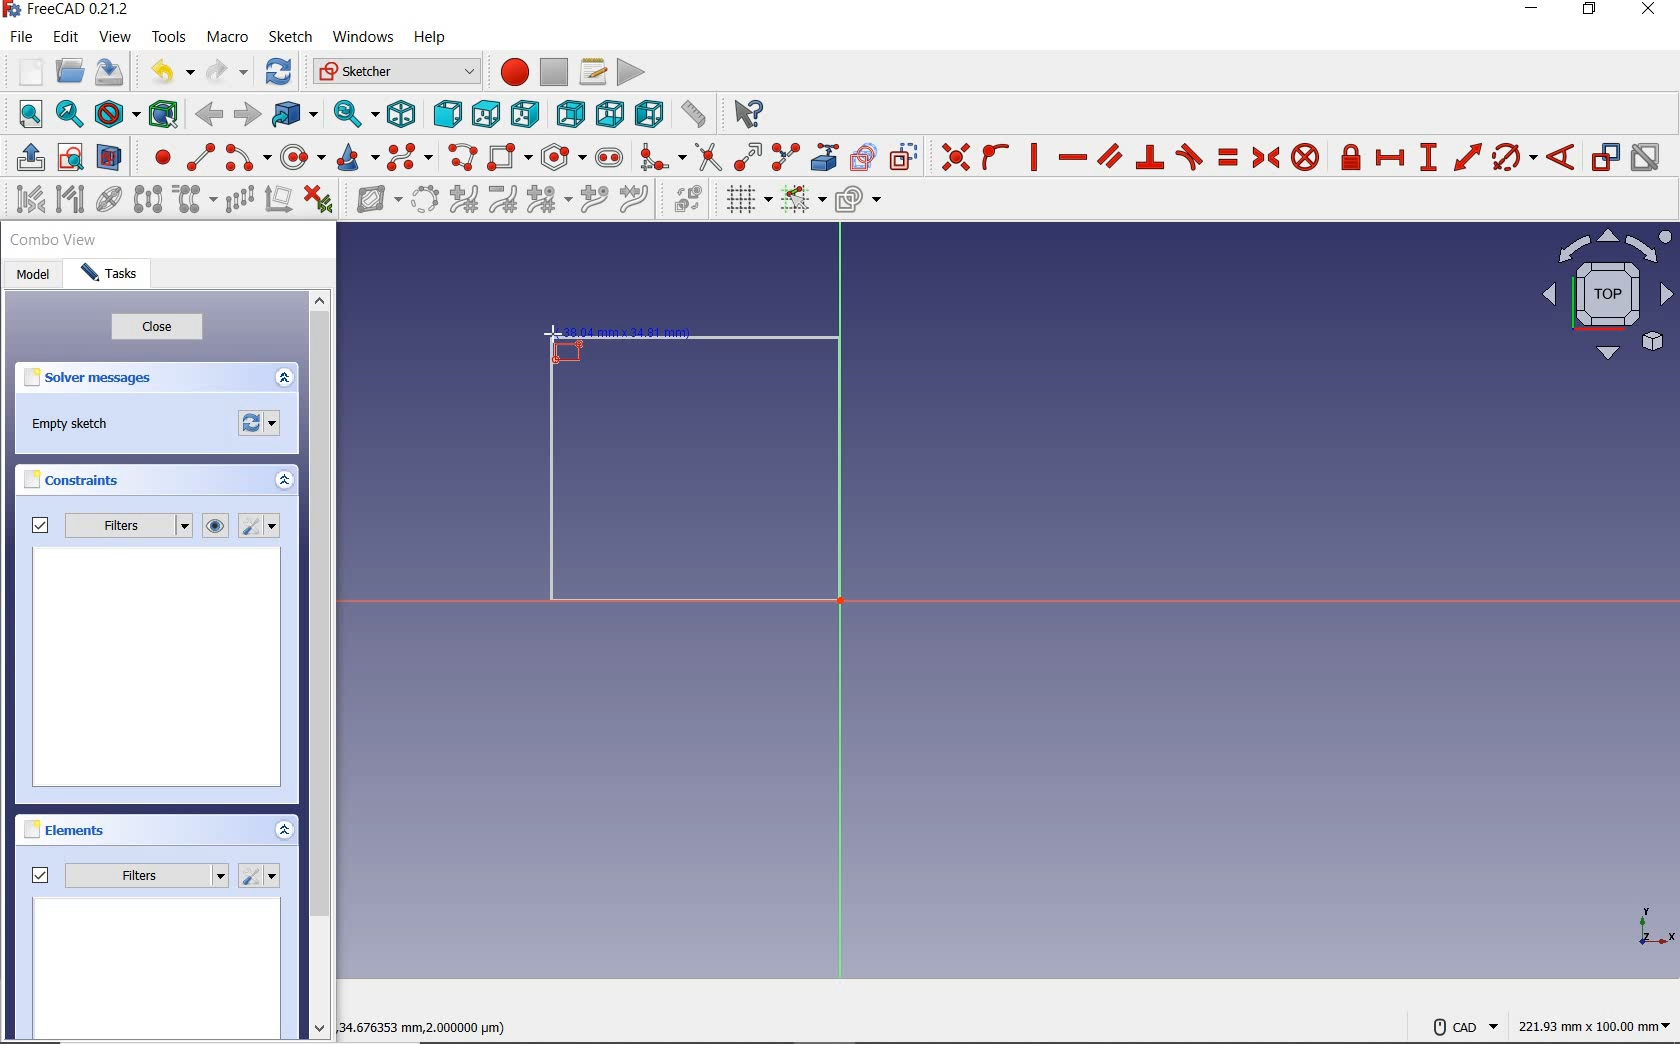  I want to click on bottom, so click(611, 113).